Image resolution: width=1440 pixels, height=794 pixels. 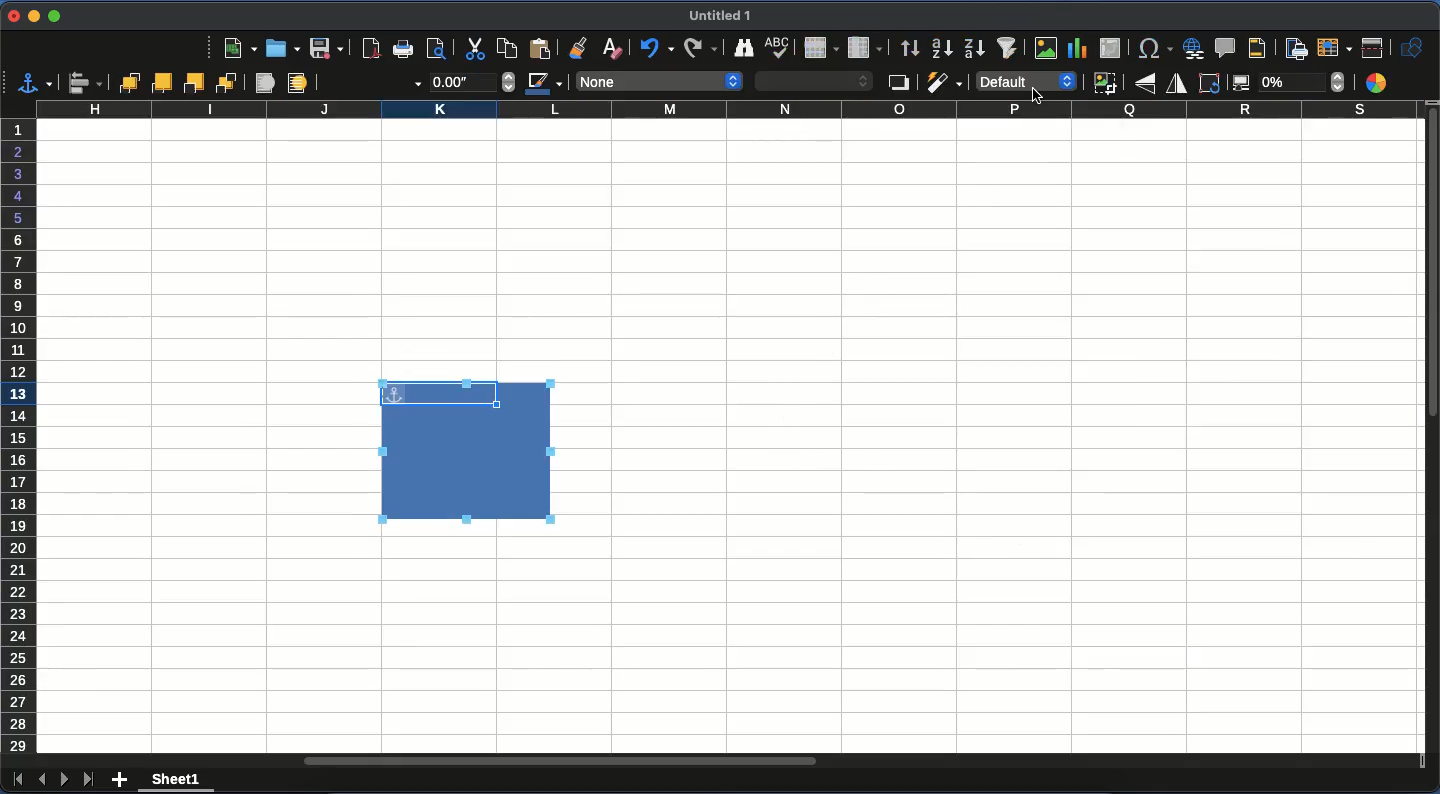 What do you see at coordinates (126, 83) in the screenshot?
I see `bring to front` at bounding box center [126, 83].